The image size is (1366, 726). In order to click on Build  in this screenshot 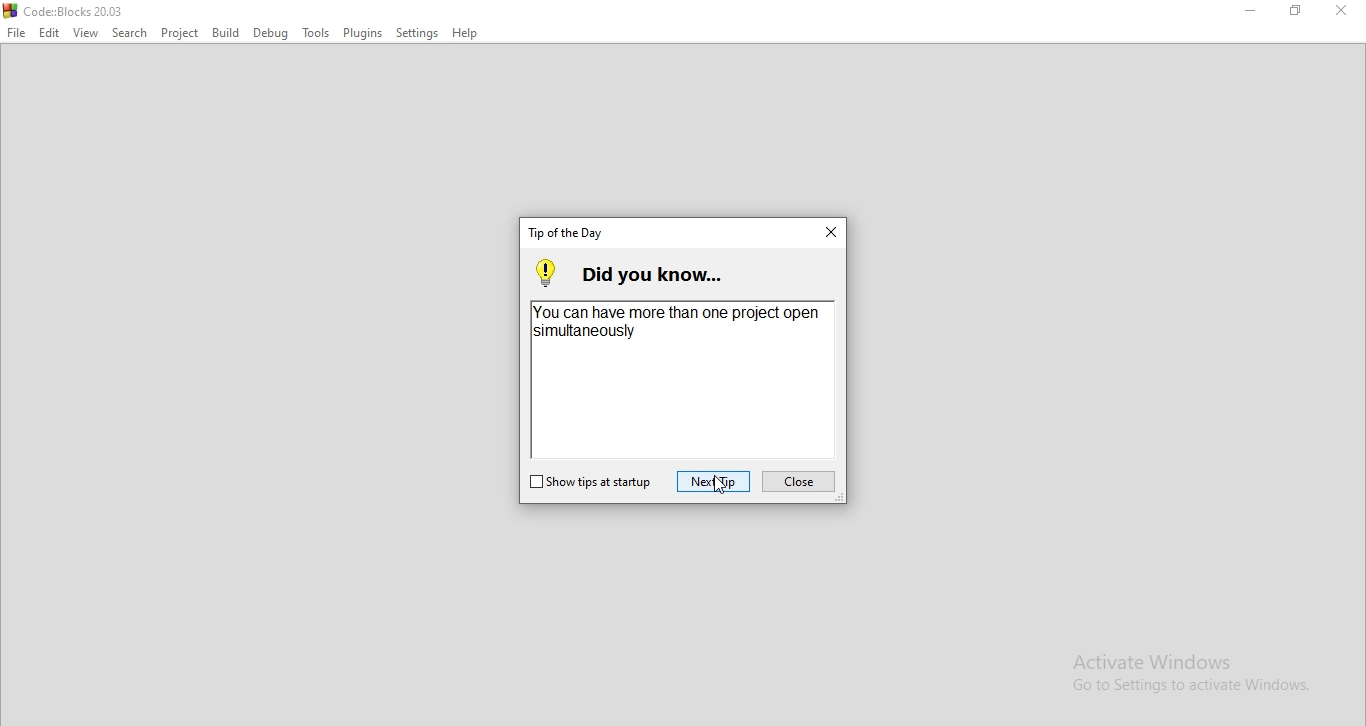, I will do `click(225, 33)`.